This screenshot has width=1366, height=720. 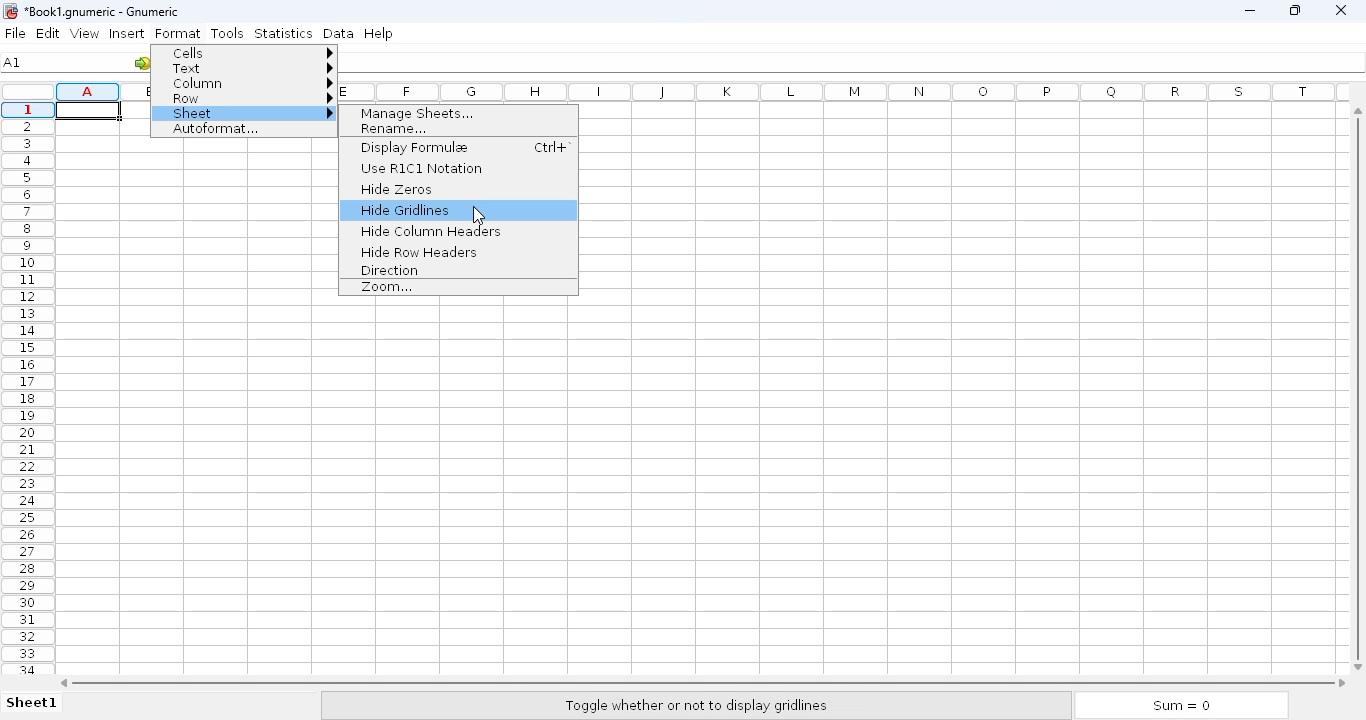 What do you see at coordinates (1341, 10) in the screenshot?
I see `close` at bounding box center [1341, 10].